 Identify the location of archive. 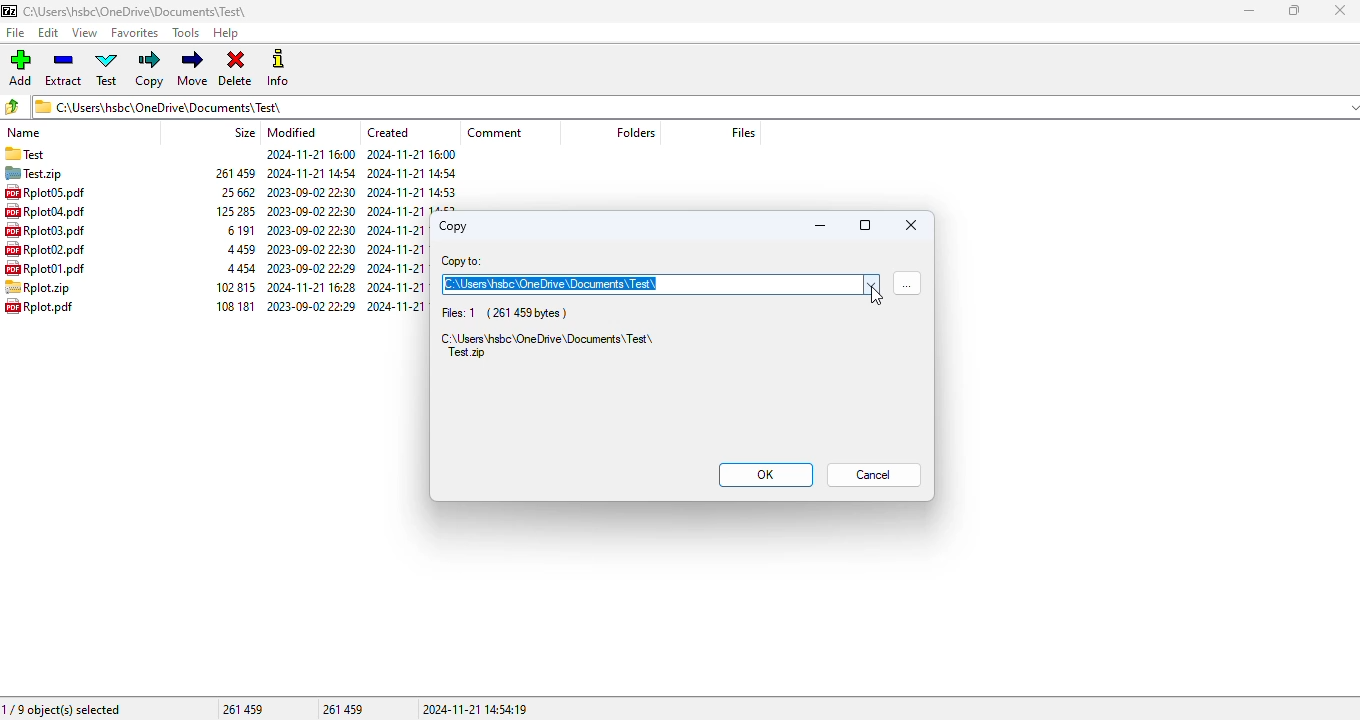
(35, 173).